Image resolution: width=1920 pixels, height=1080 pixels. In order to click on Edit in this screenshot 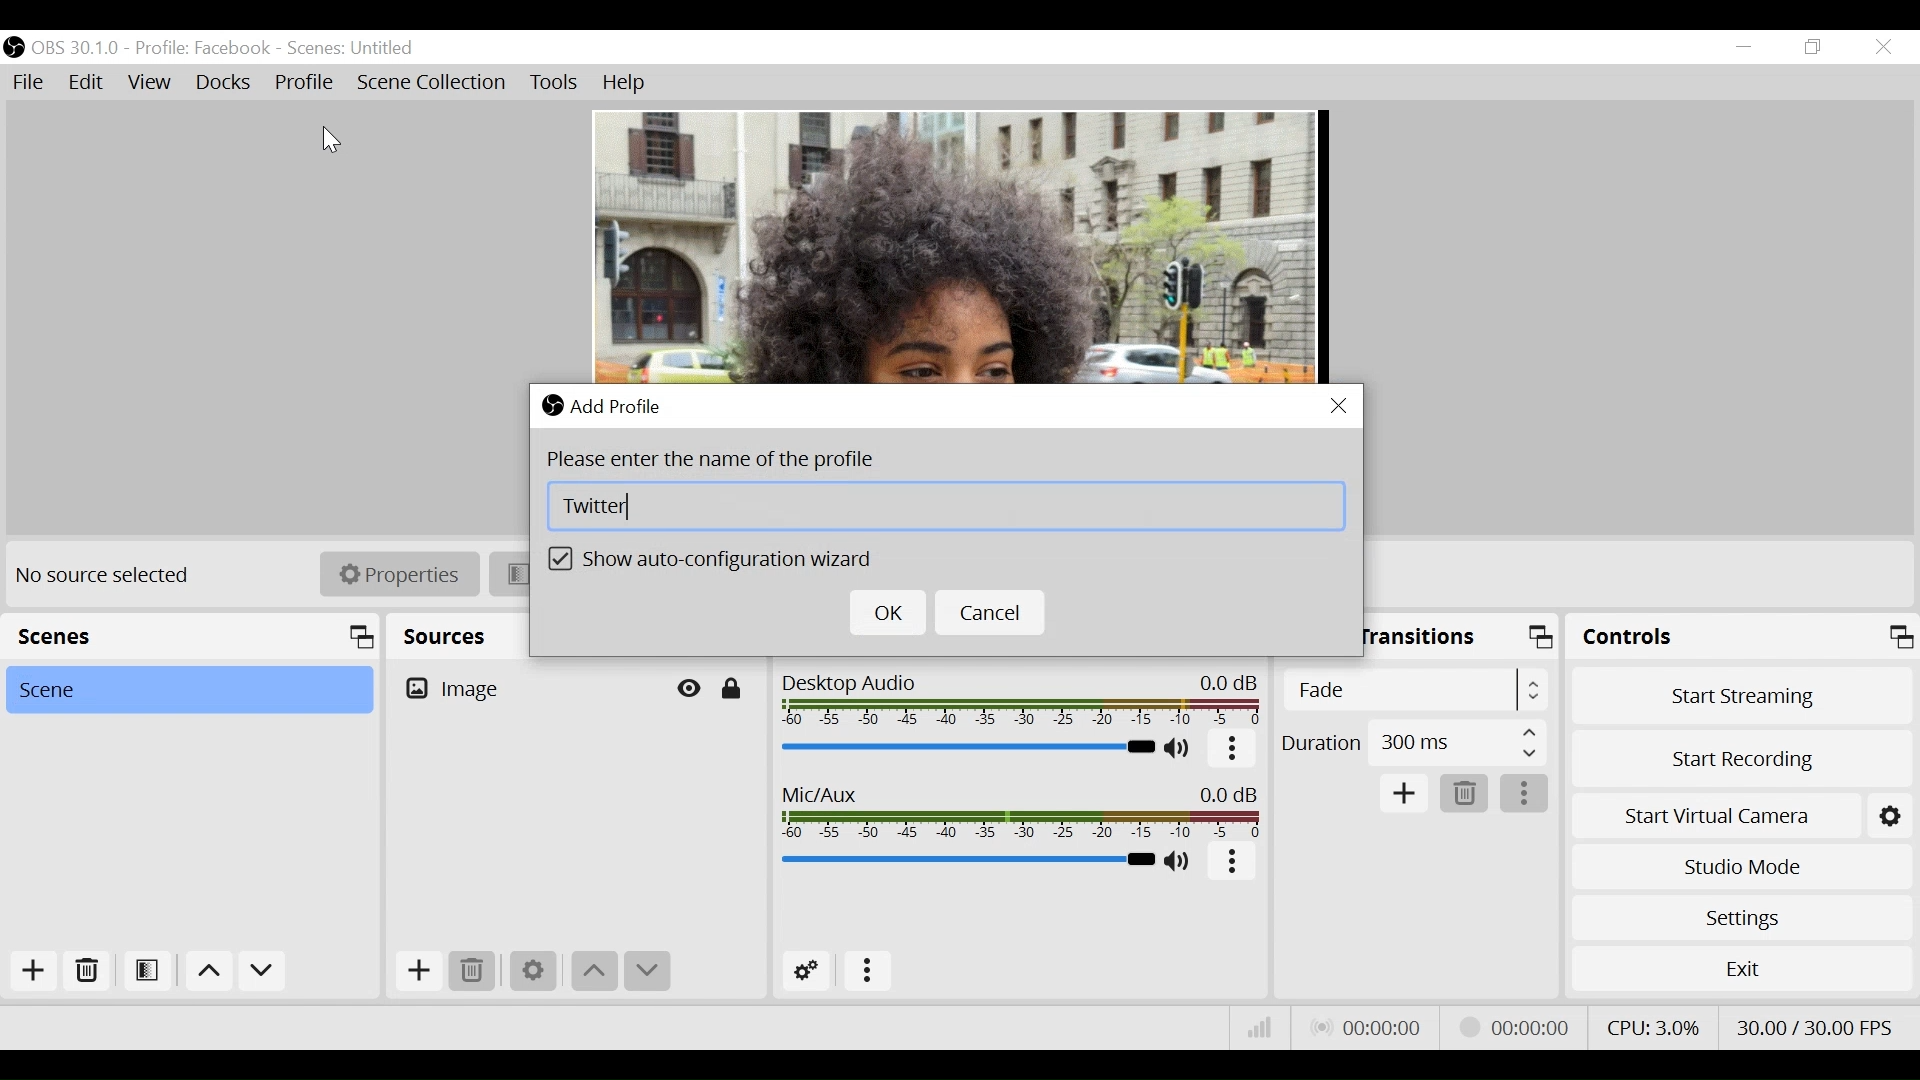, I will do `click(88, 83)`.